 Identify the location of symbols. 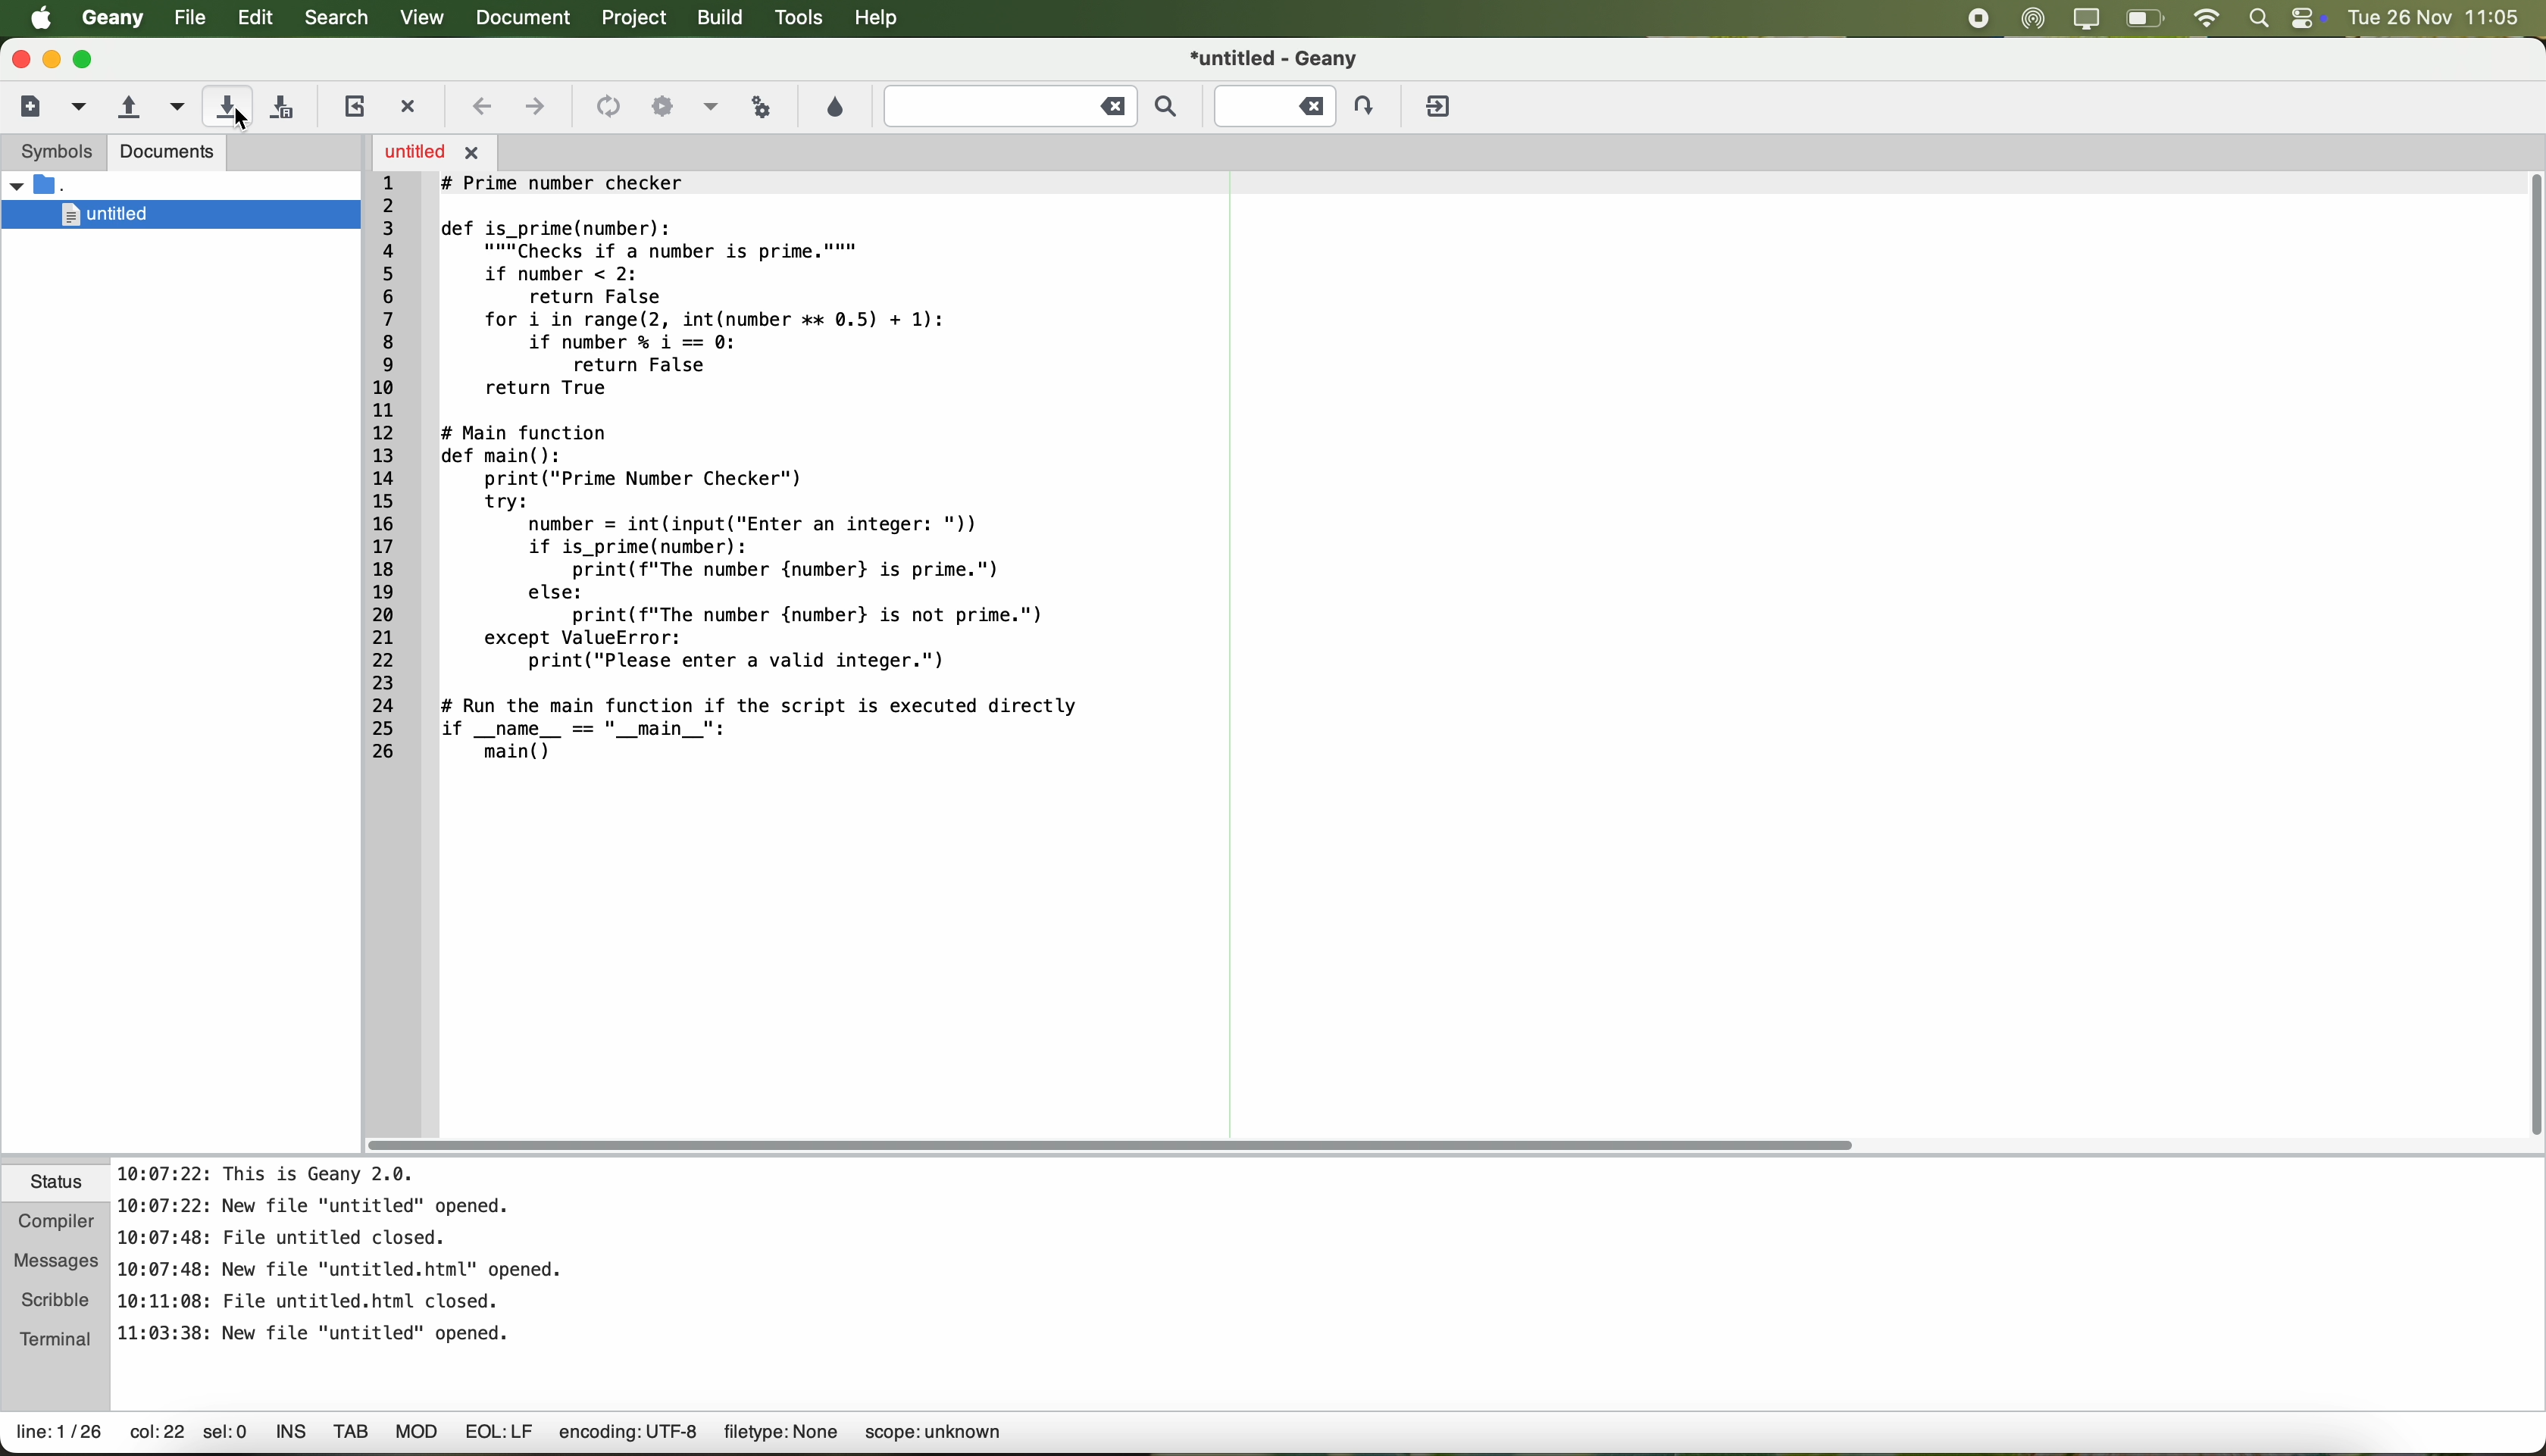
(53, 153).